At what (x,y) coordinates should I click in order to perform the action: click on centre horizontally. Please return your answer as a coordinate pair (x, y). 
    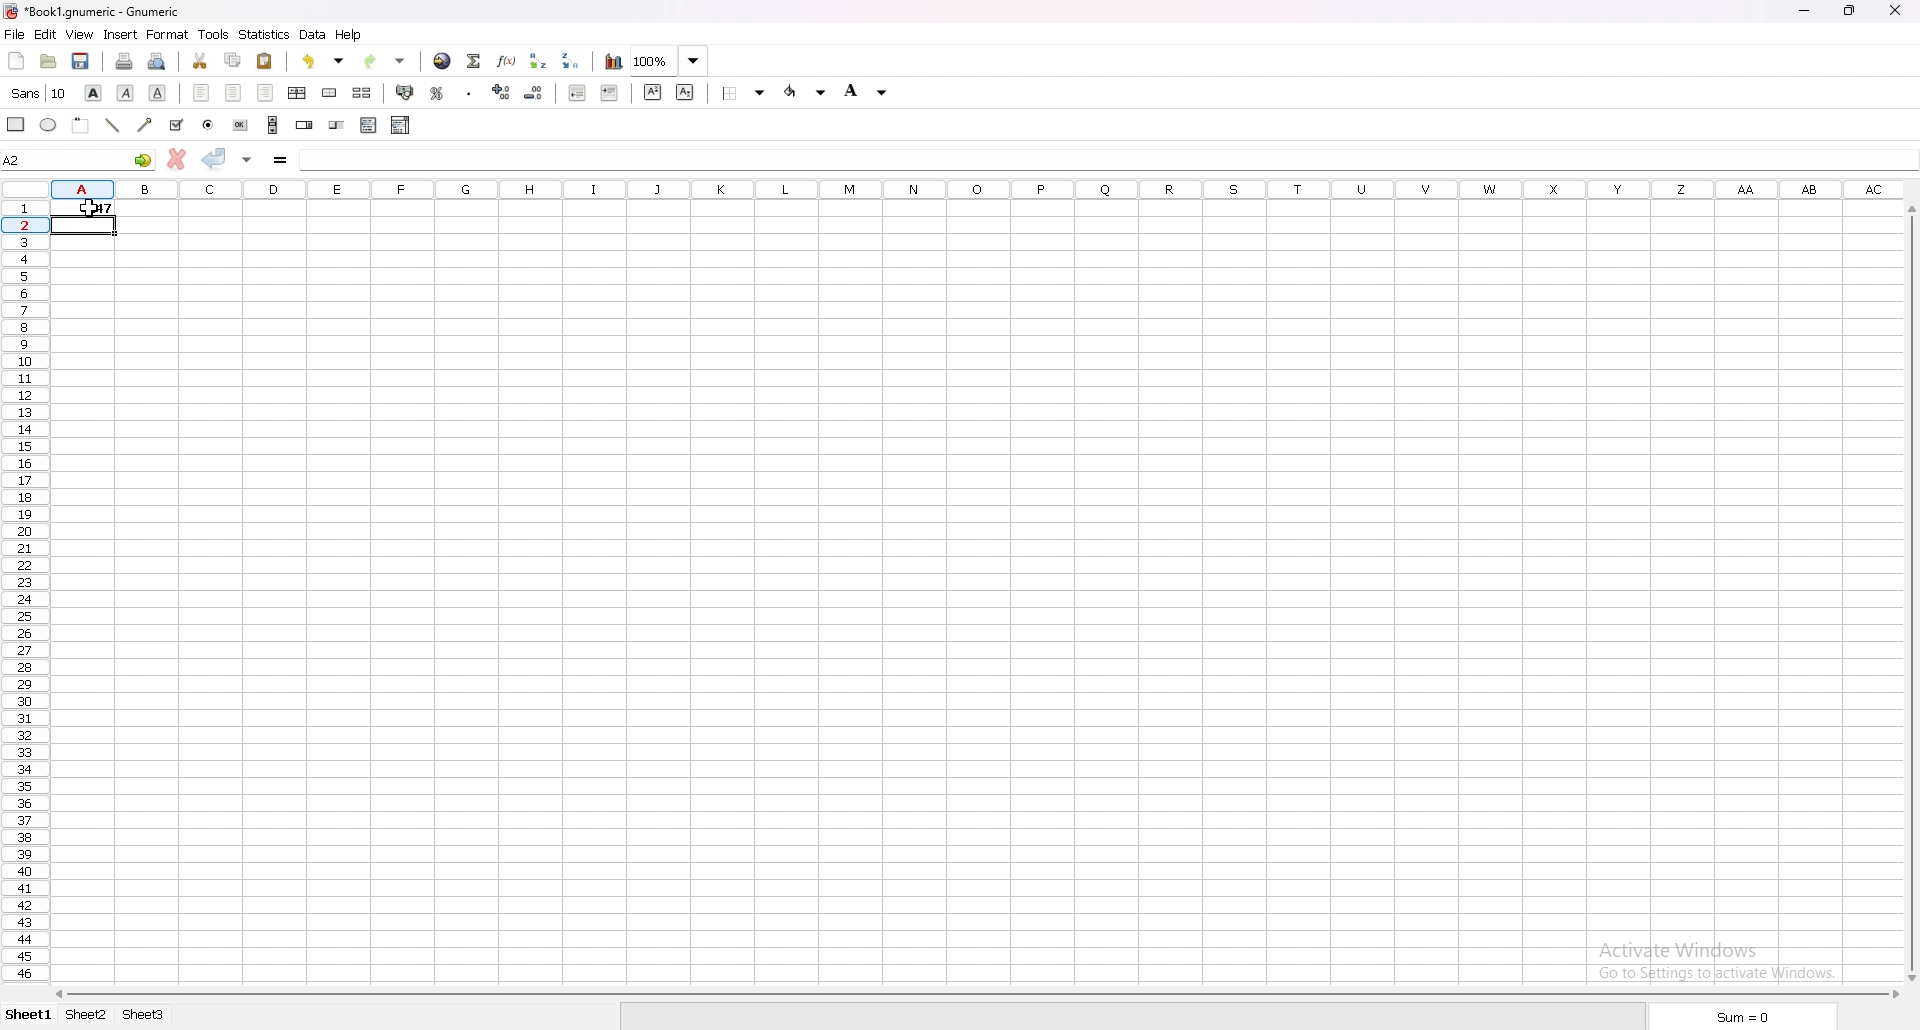
    Looking at the image, I should click on (298, 94).